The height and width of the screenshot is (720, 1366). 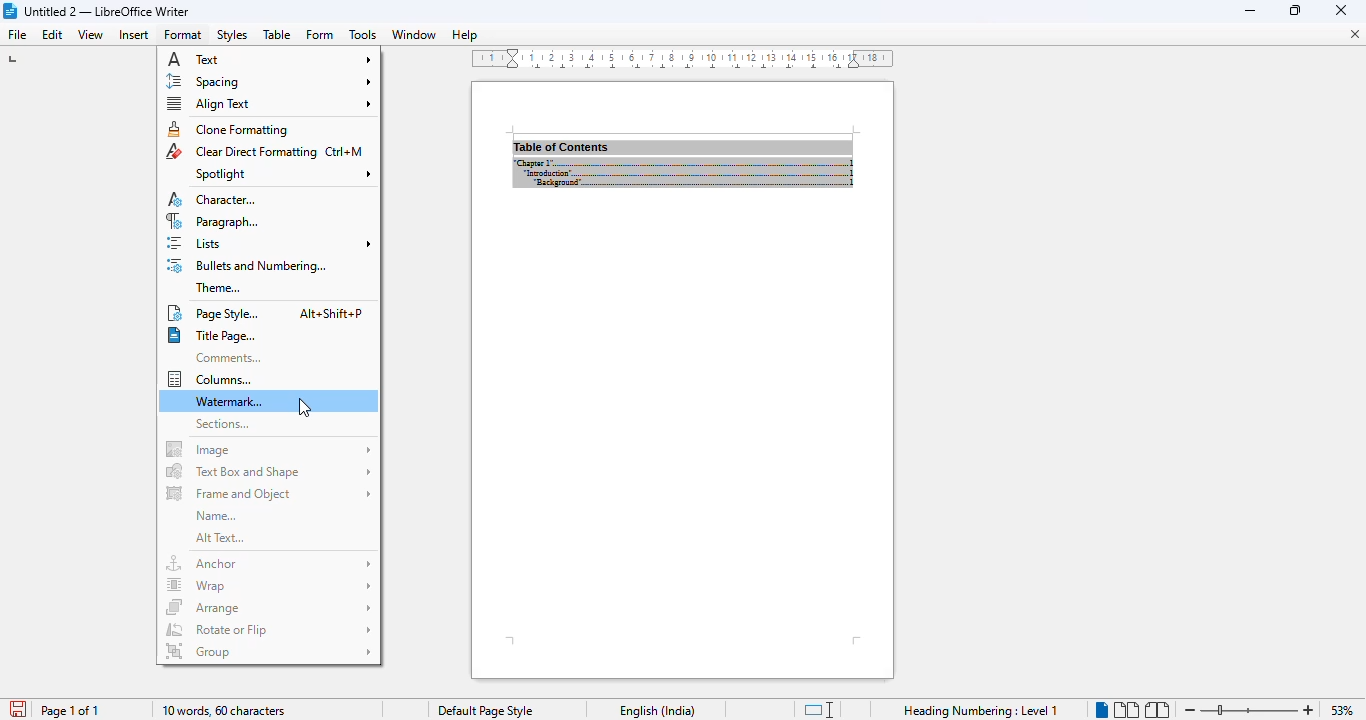 What do you see at coordinates (485, 711) in the screenshot?
I see `default page style` at bounding box center [485, 711].